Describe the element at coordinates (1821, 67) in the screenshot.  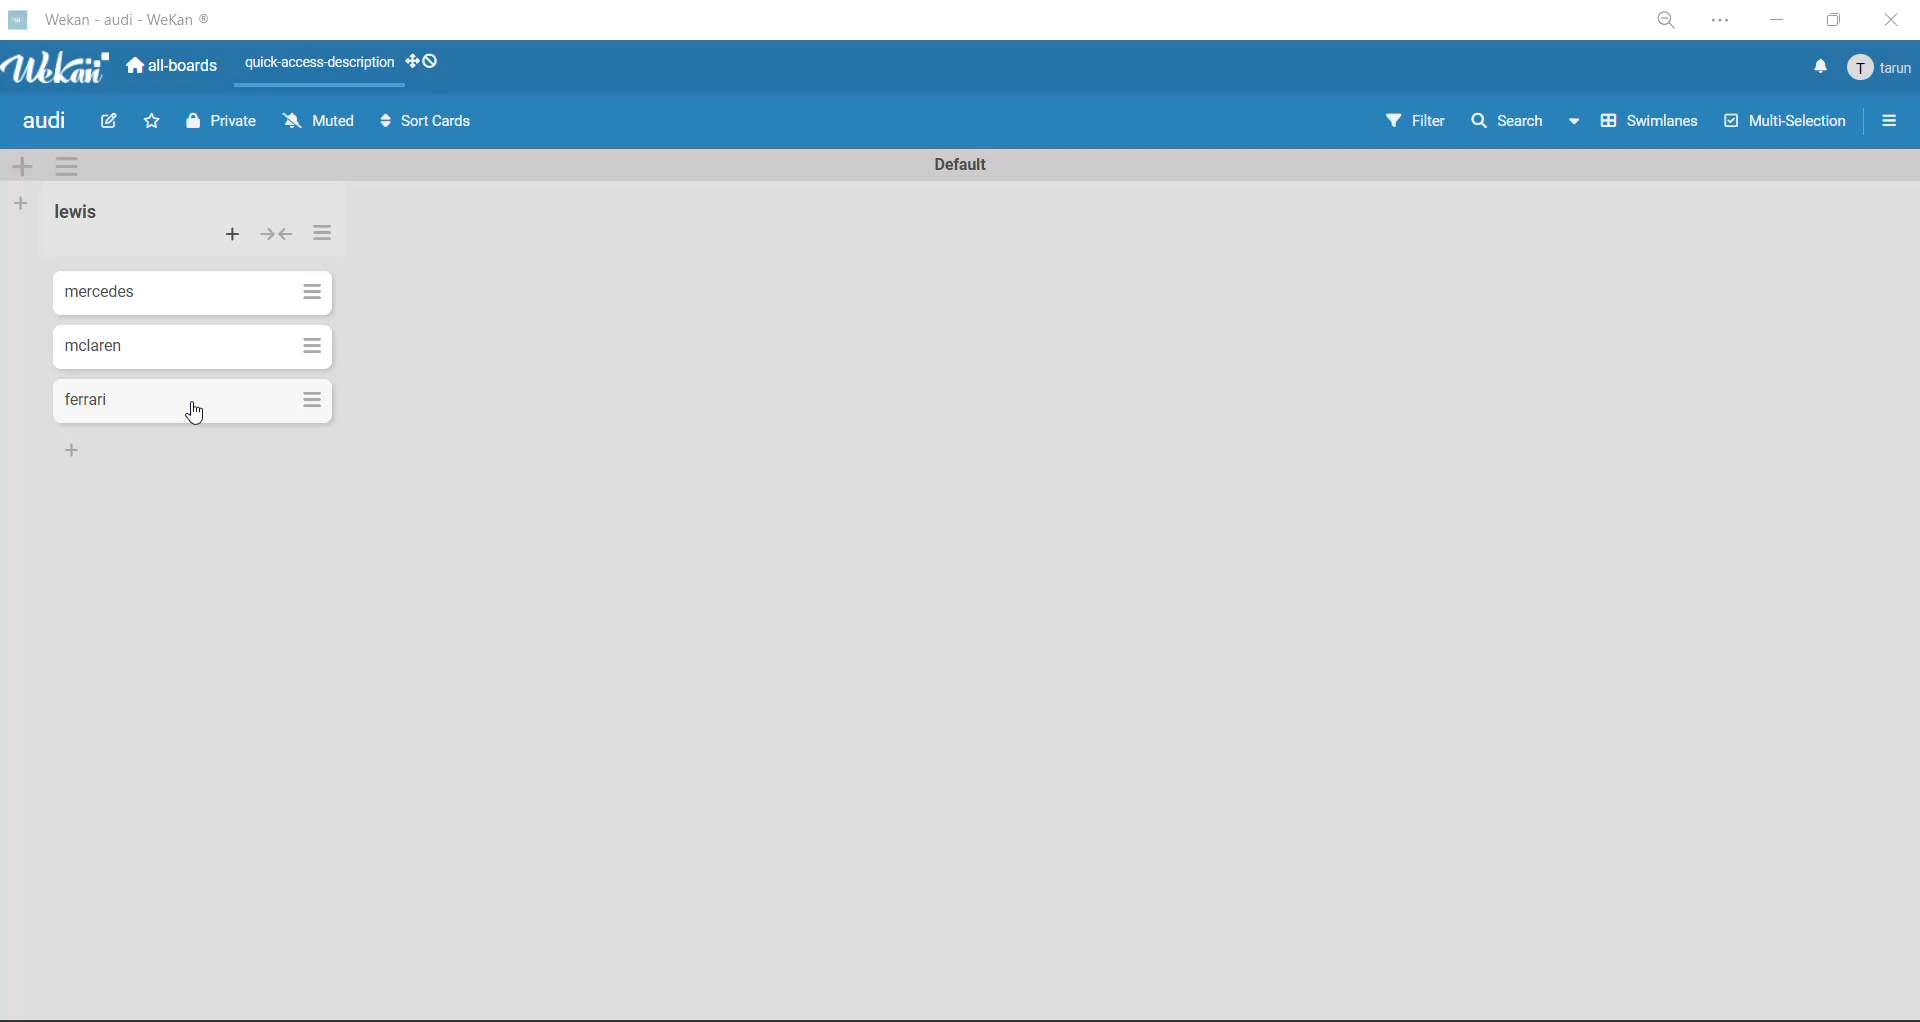
I see `notifications` at that location.